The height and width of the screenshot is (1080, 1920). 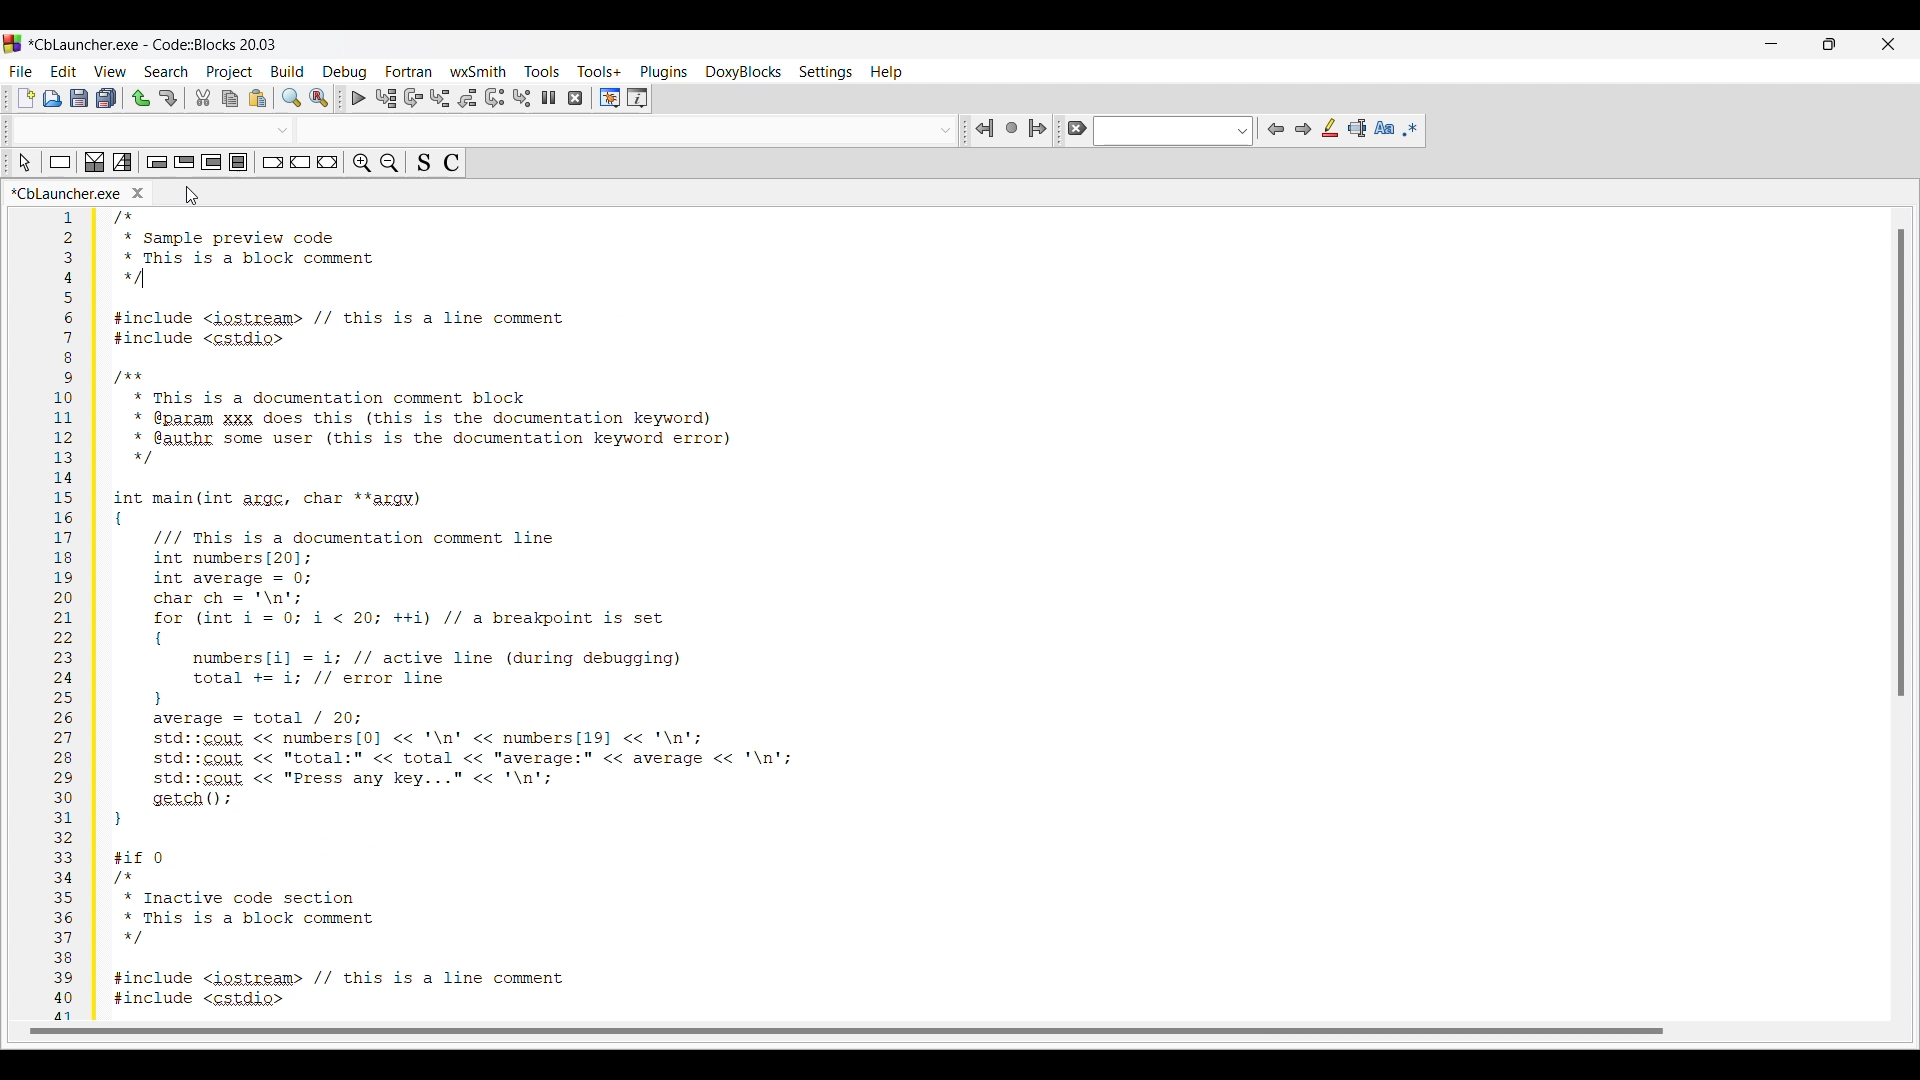 What do you see at coordinates (345, 193) in the screenshot?
I see `Close tab` at bounding box center [345, 193].